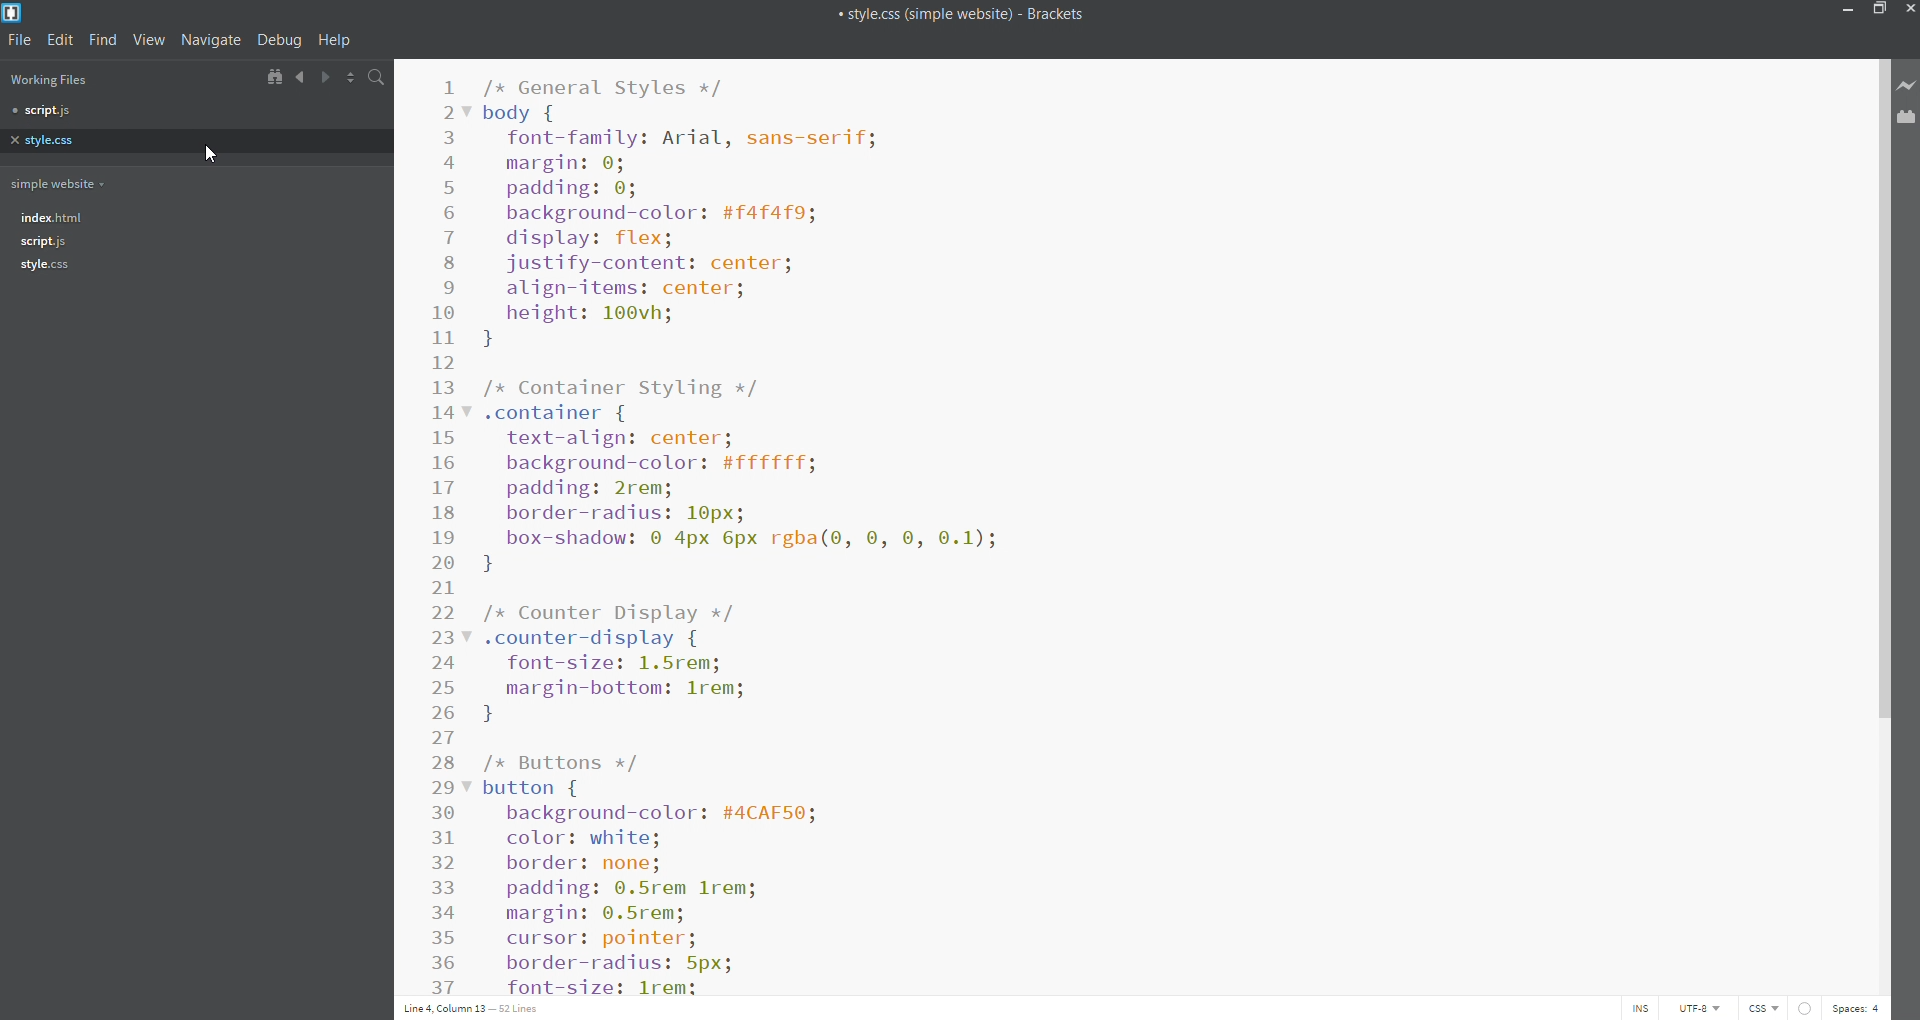  What do you see at coordinates (477, 1007) in the screenshot?
I see `line 4 column 13- 52 lines` at bounding box center [477, 1007].